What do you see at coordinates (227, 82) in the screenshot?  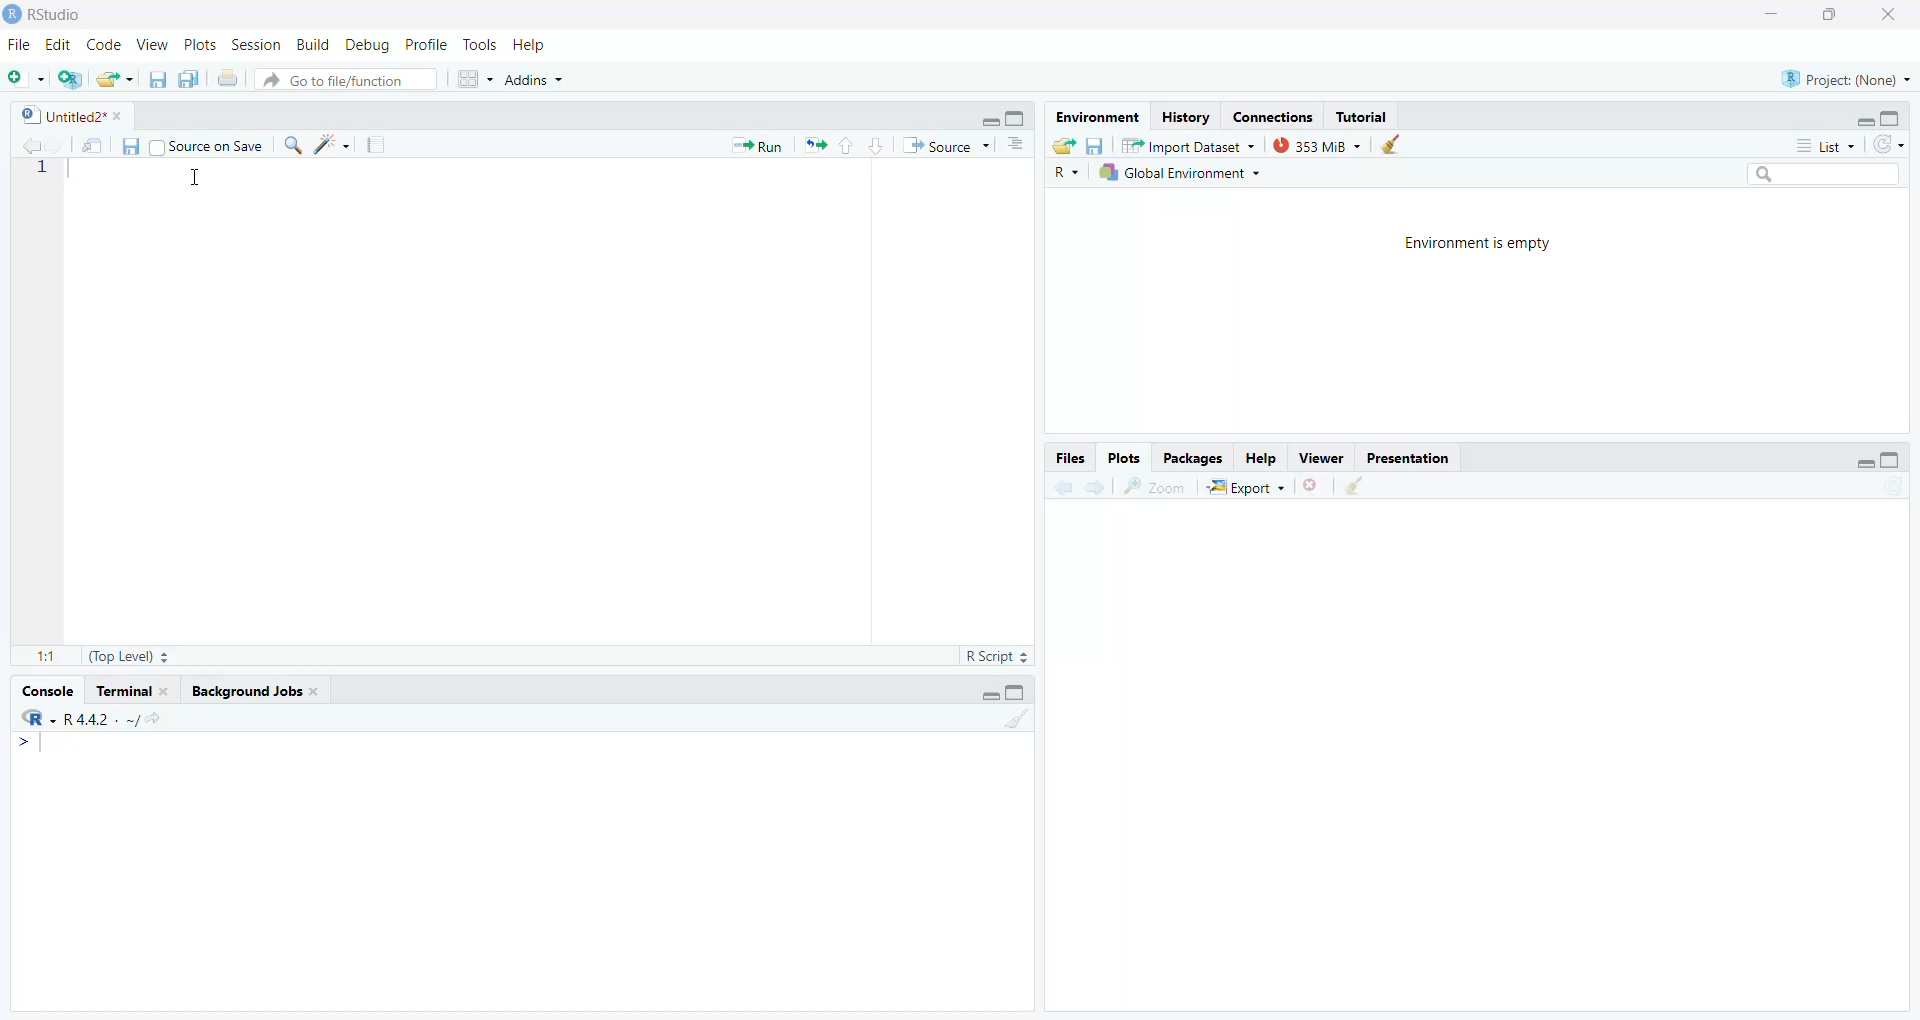 I see `print the current file` at bounding box center [227, 82].